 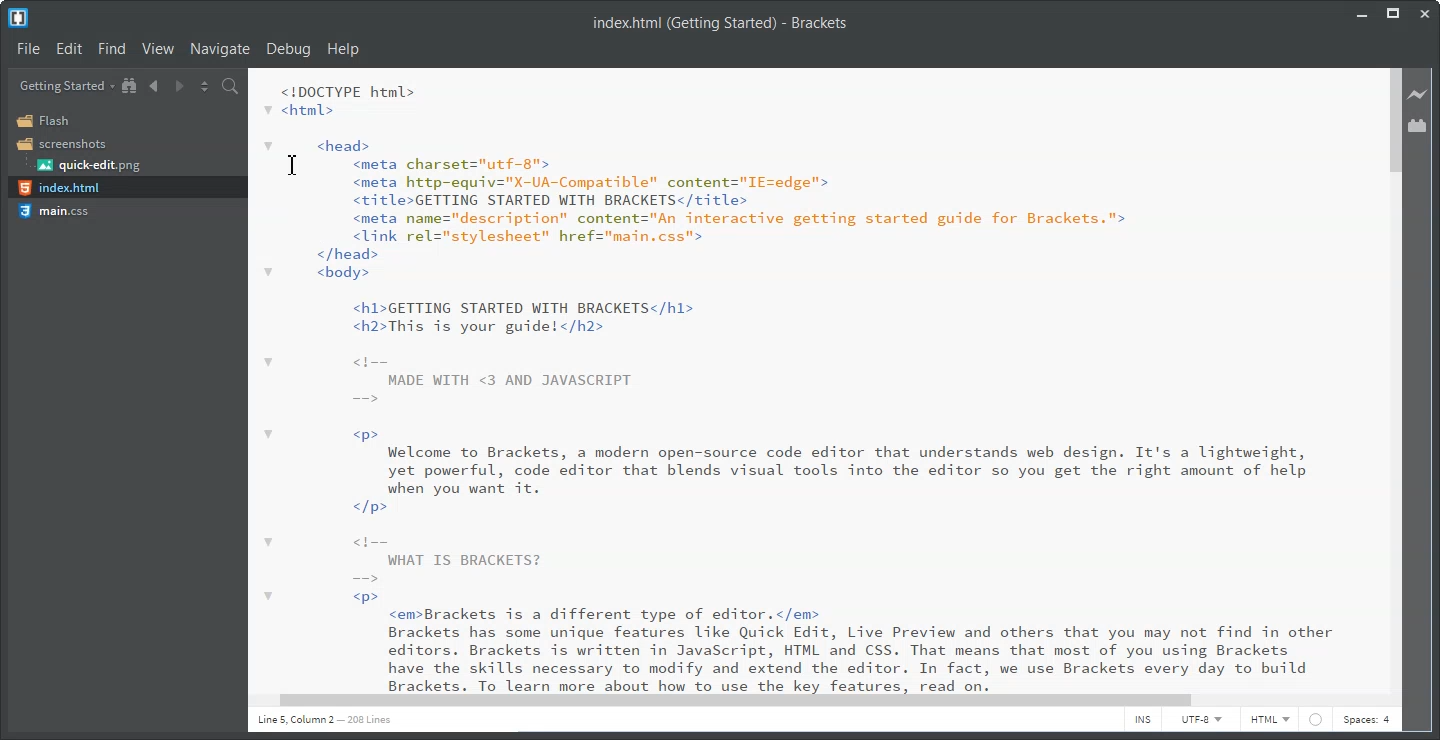 What do you see at coordinates (89, 166) in the screenshot?
I see `quick-edit.png` at bounding box center [89, 166].